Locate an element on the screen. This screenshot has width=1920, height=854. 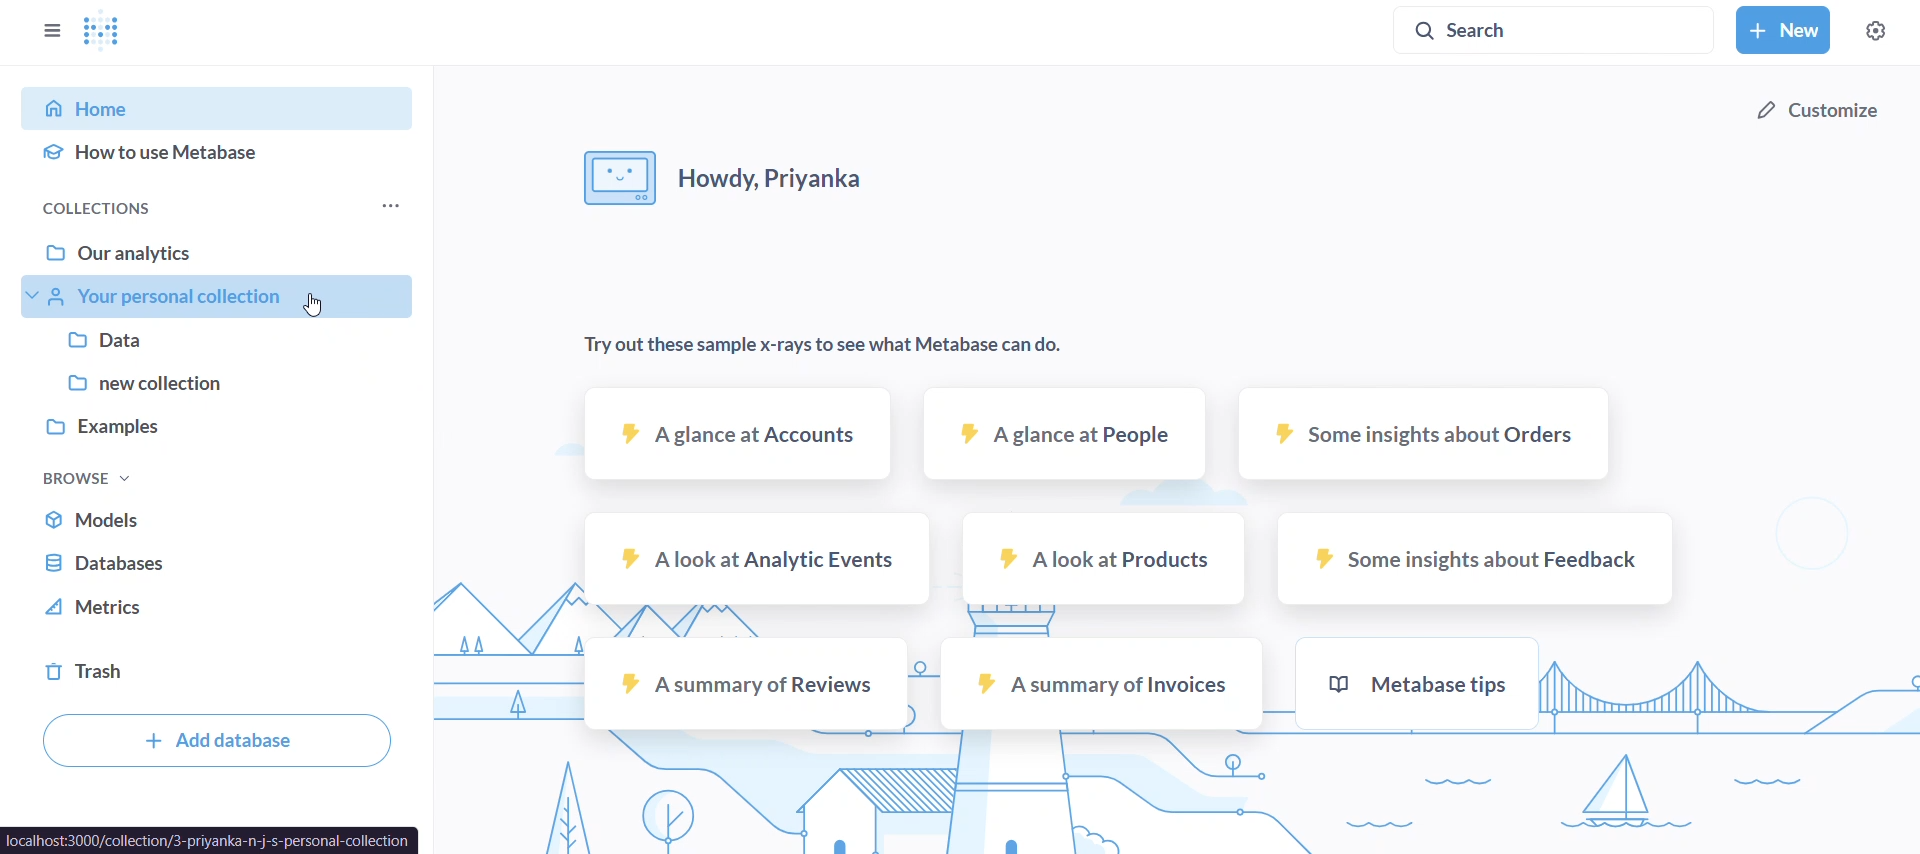
data is located at coordinates (223, 342).